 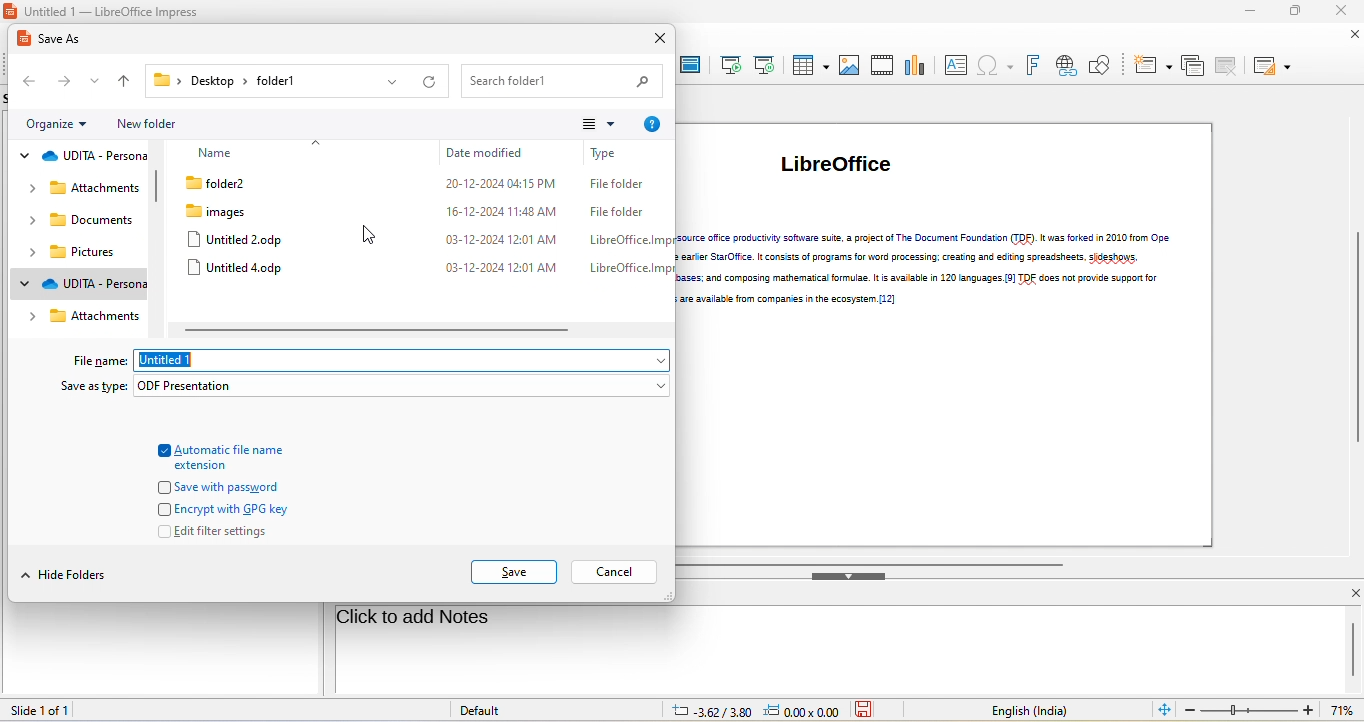 What do you see at coordinates (690, 66) in the screenshot?
I see `master slide` at bounding box center [690, 66].